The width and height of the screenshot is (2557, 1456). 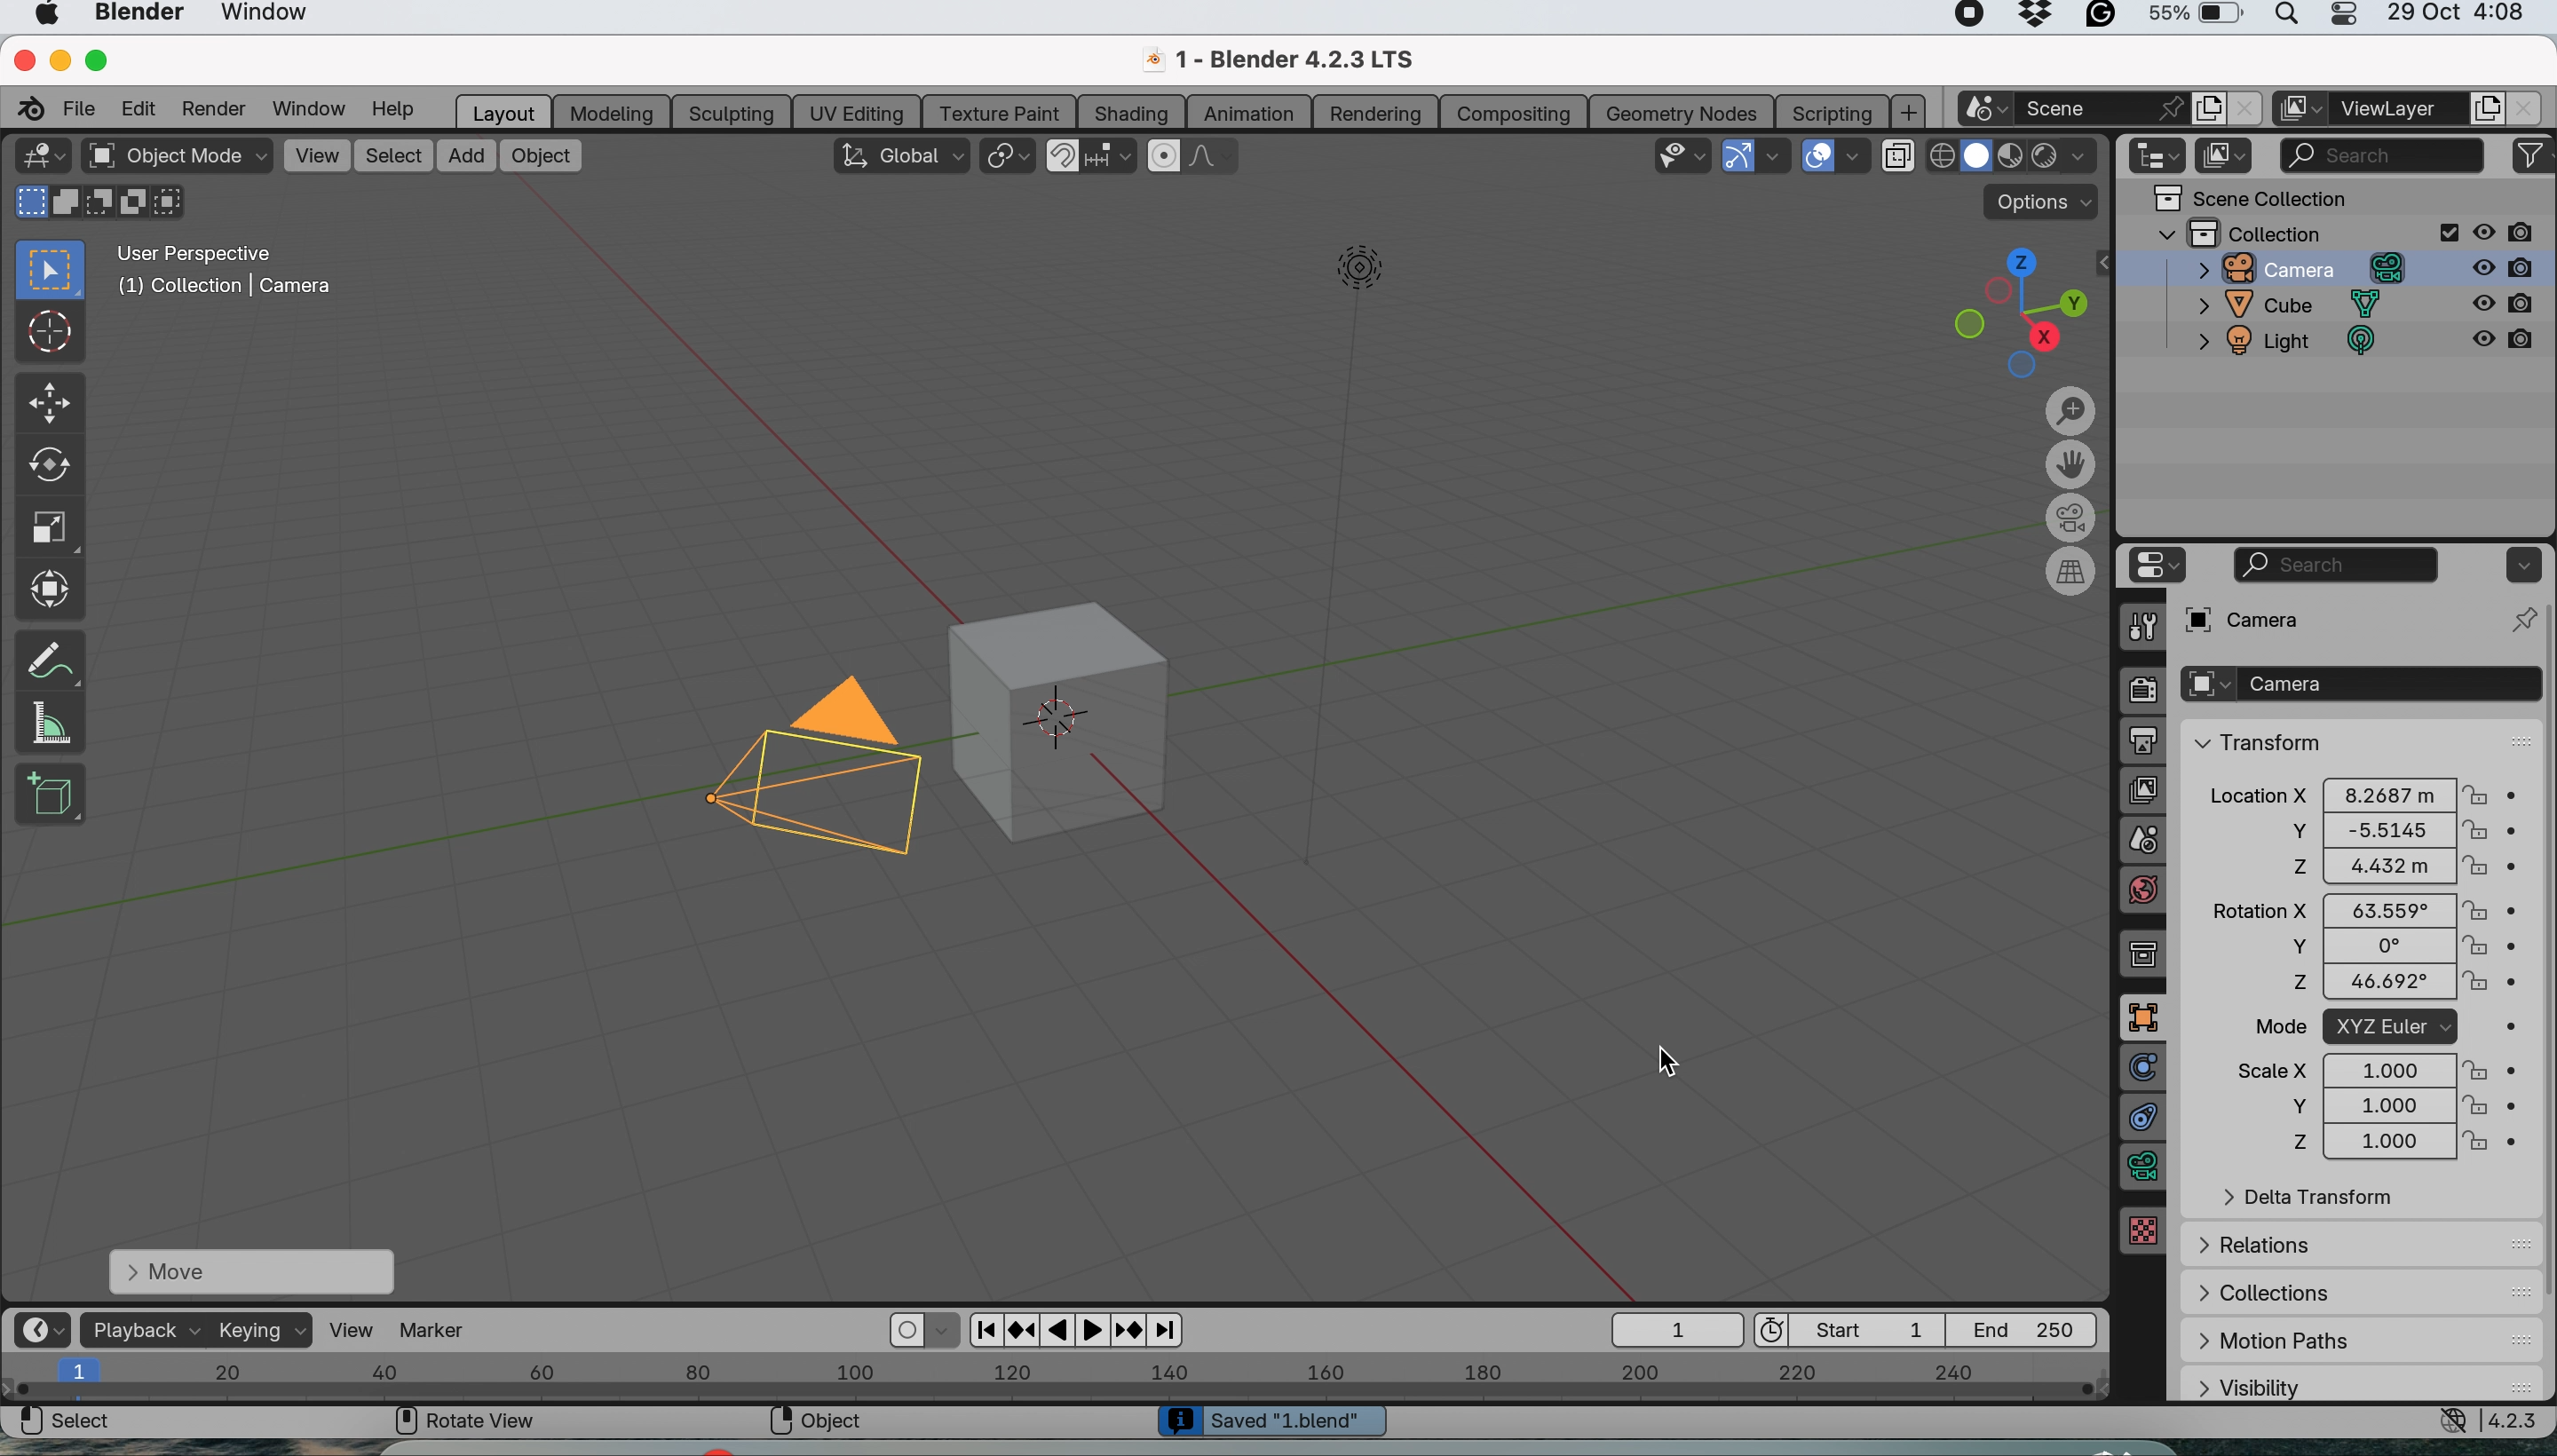 I want to click on editor type, so click(x=2160, y=156).